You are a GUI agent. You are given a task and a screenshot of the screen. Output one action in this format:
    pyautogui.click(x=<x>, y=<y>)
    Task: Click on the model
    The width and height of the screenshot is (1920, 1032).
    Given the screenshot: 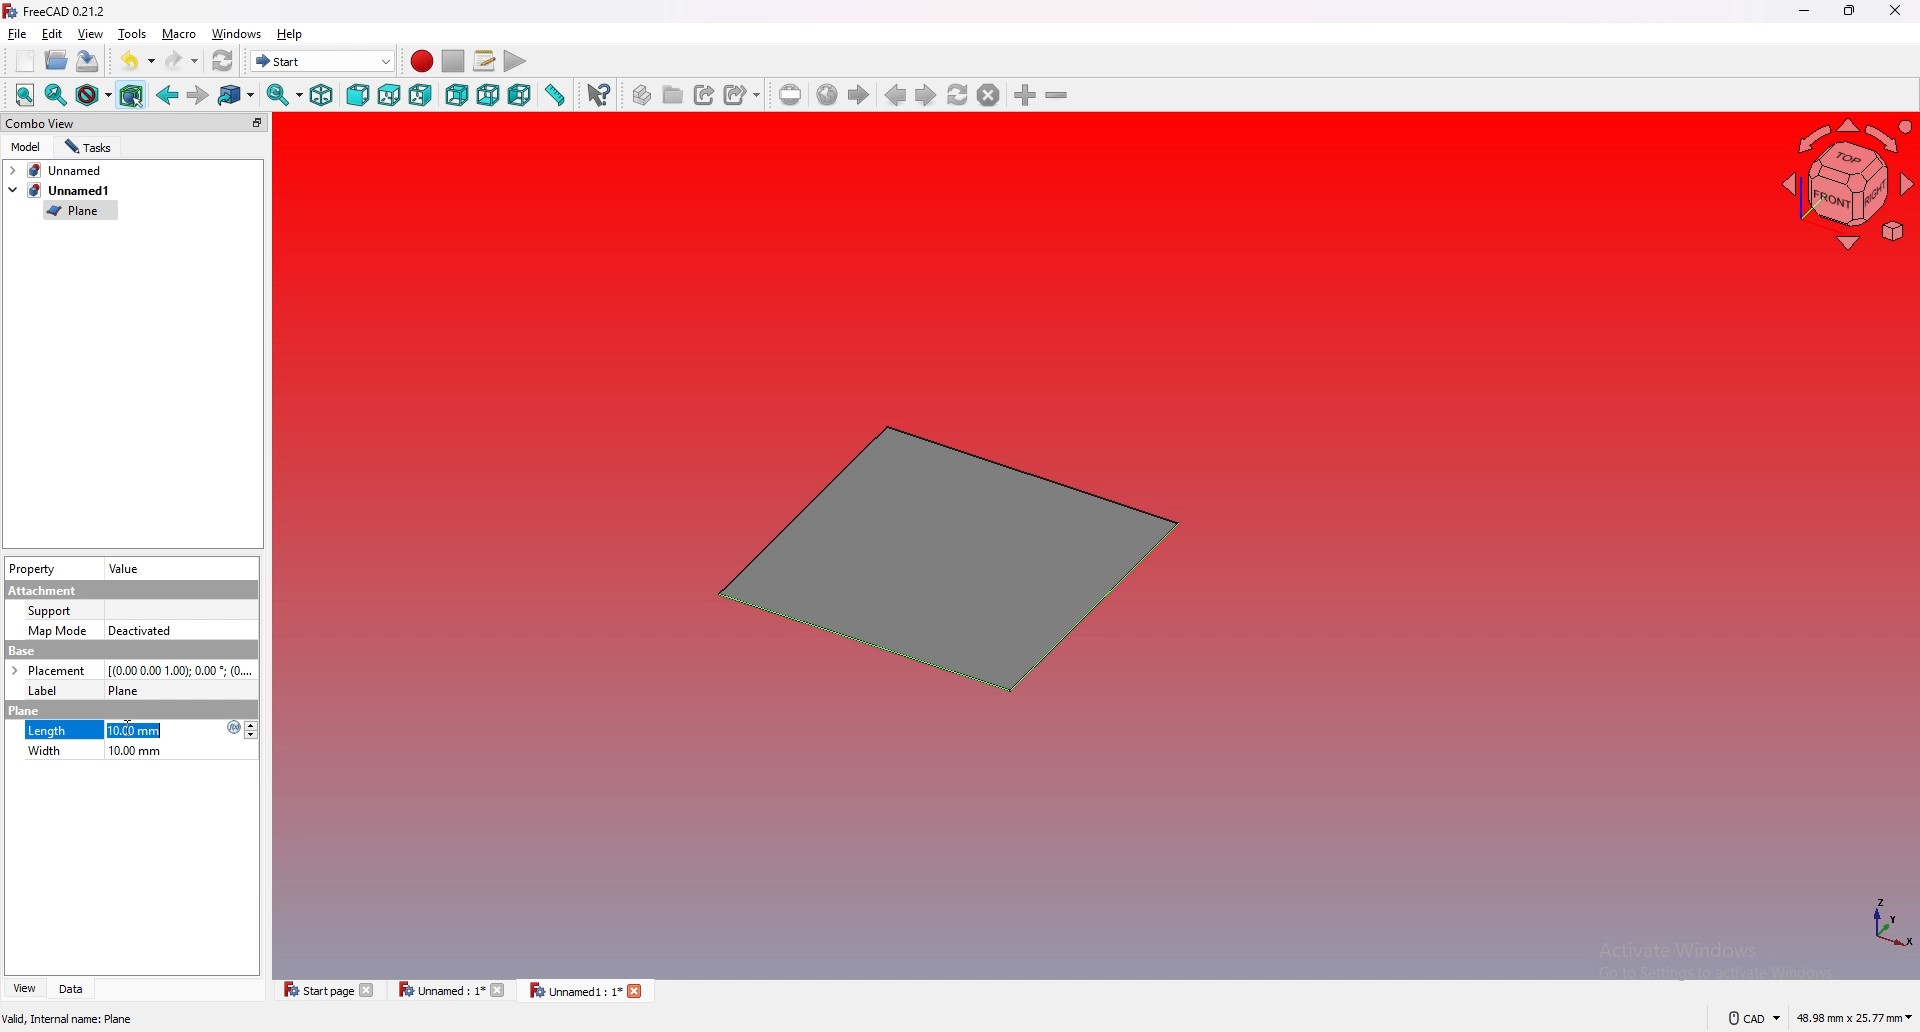 What is the action you would take?
    pyautogui.click(x=27, y=147)
    